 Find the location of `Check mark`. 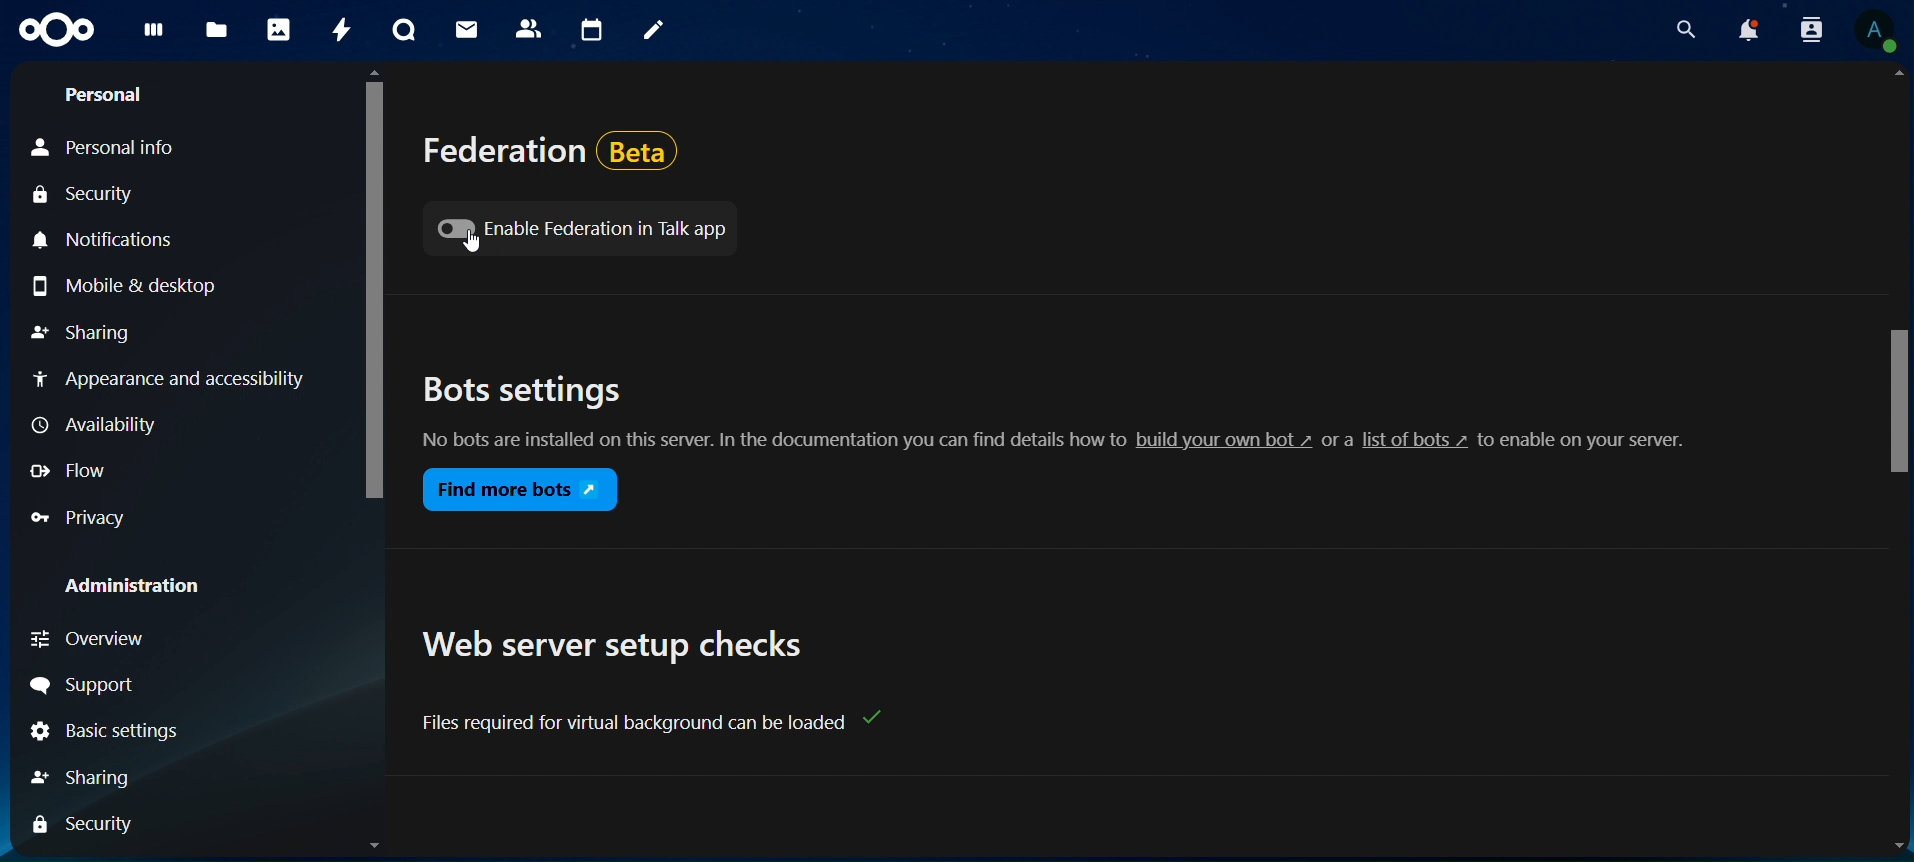

Check mark is located at coordinates (877, 717).